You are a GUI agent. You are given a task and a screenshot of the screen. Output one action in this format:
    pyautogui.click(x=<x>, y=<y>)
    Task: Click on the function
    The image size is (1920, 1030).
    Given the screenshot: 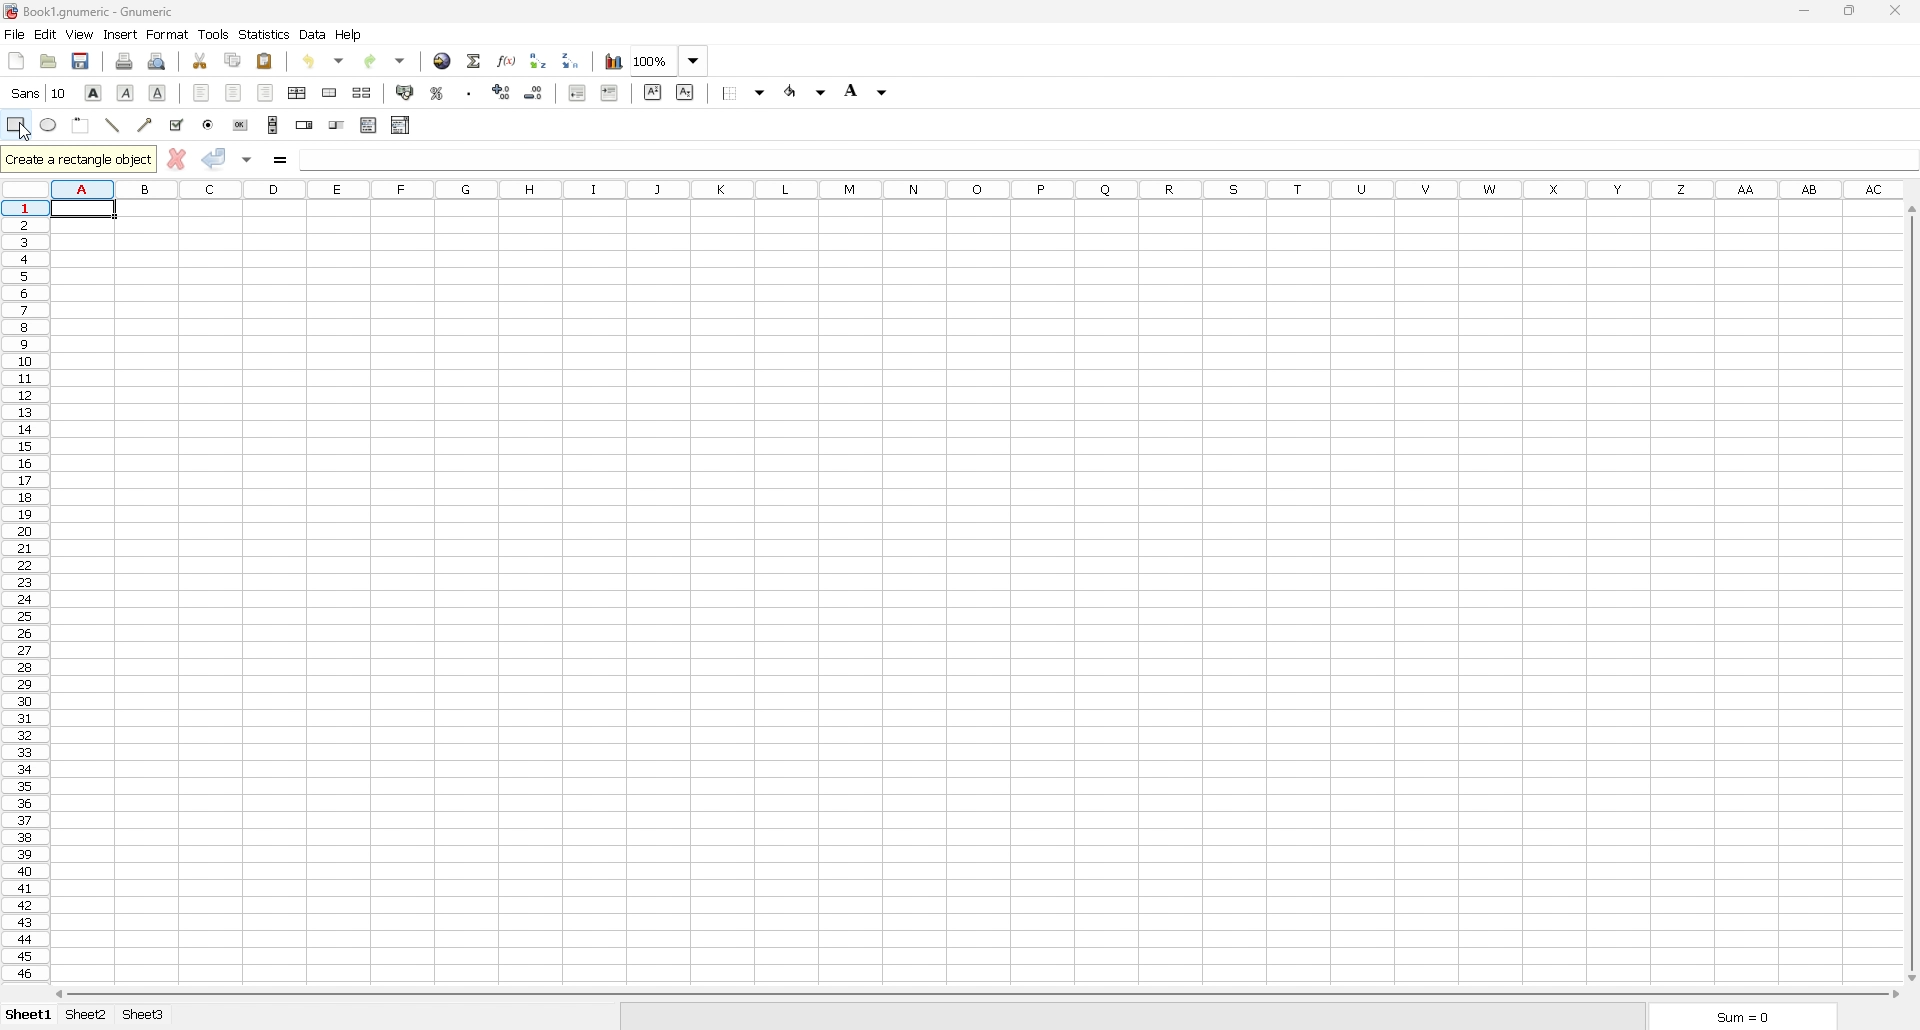 What is the action you would take?
    pyautogui.click(x=507, y=61)
    